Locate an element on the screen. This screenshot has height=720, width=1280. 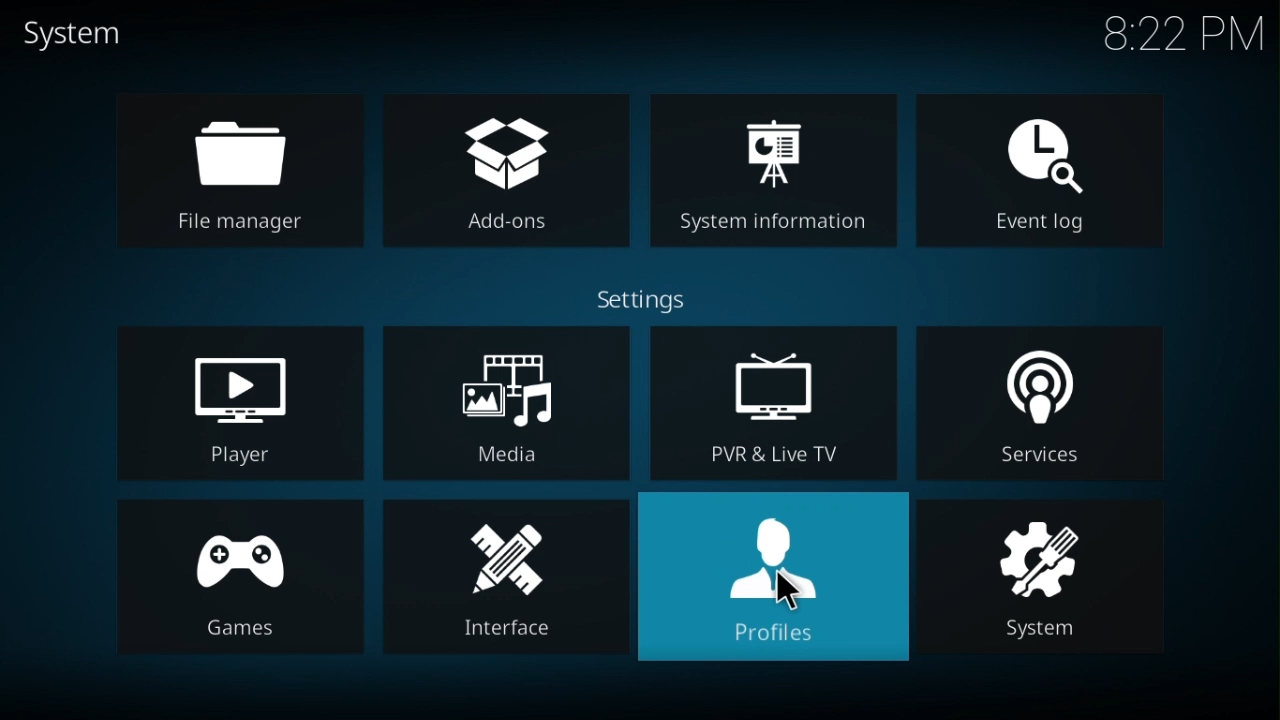
addons is located at coordinates (499, 170).